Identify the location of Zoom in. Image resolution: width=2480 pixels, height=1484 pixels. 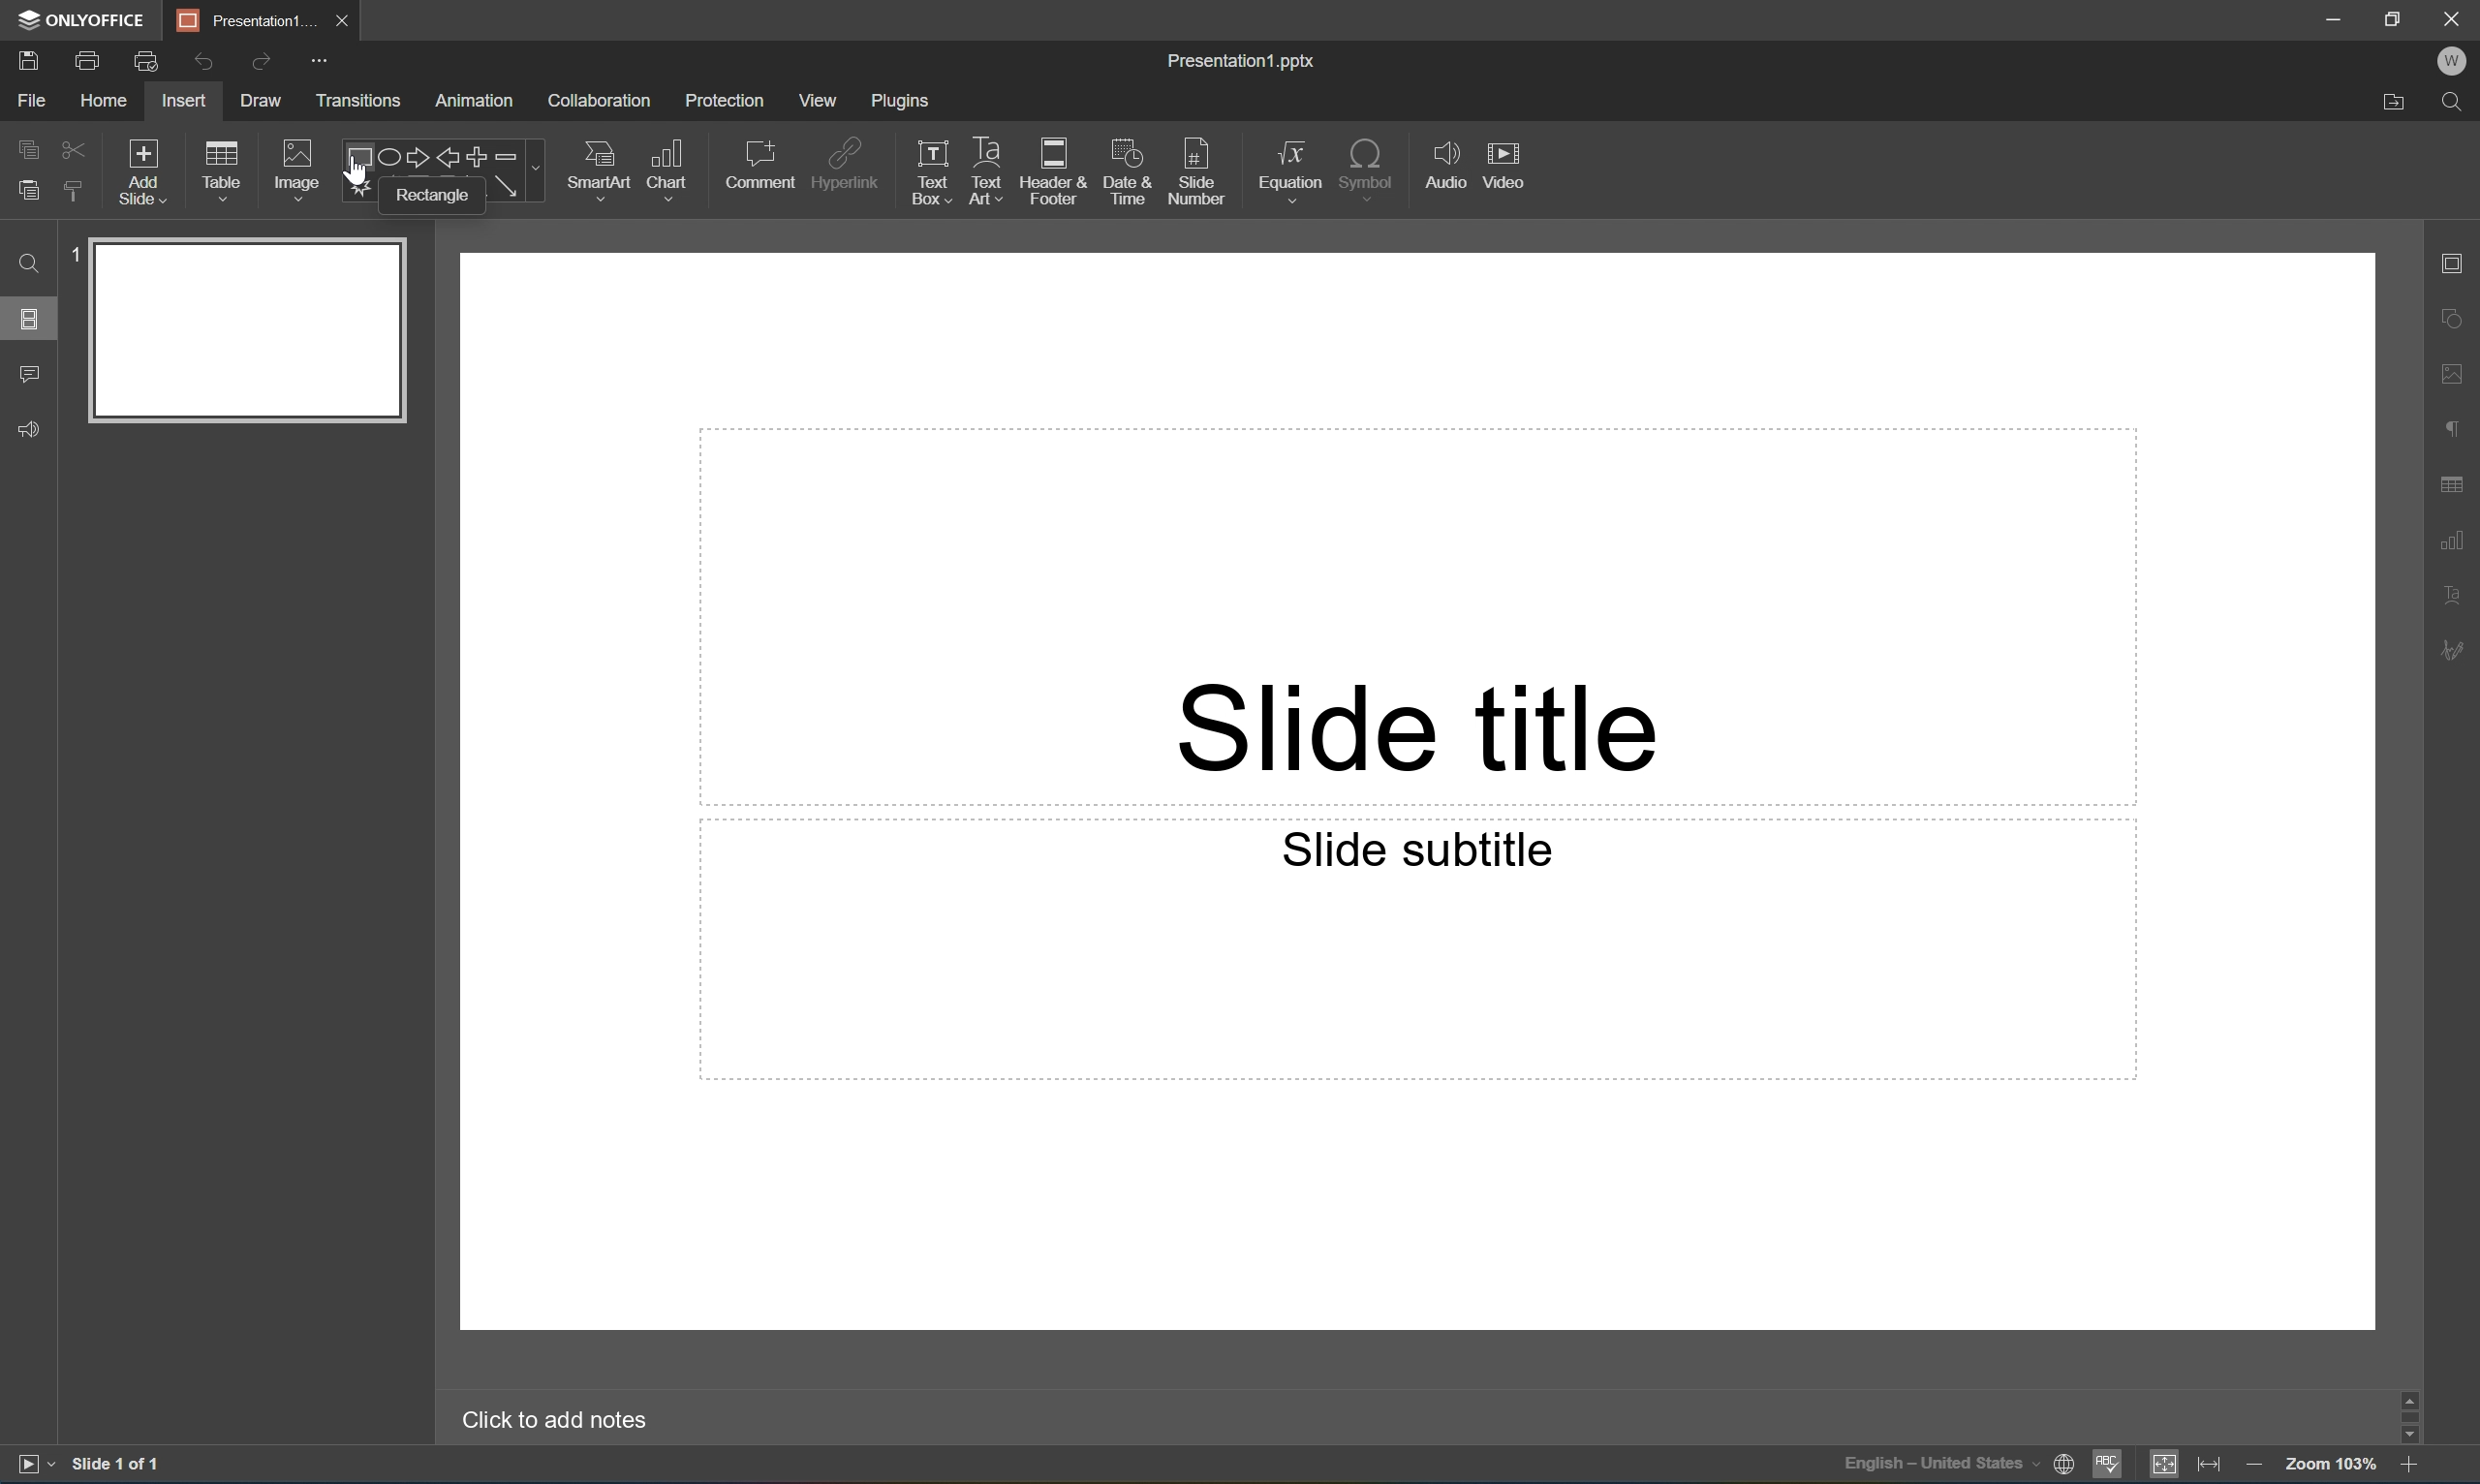
(2415, 1464).